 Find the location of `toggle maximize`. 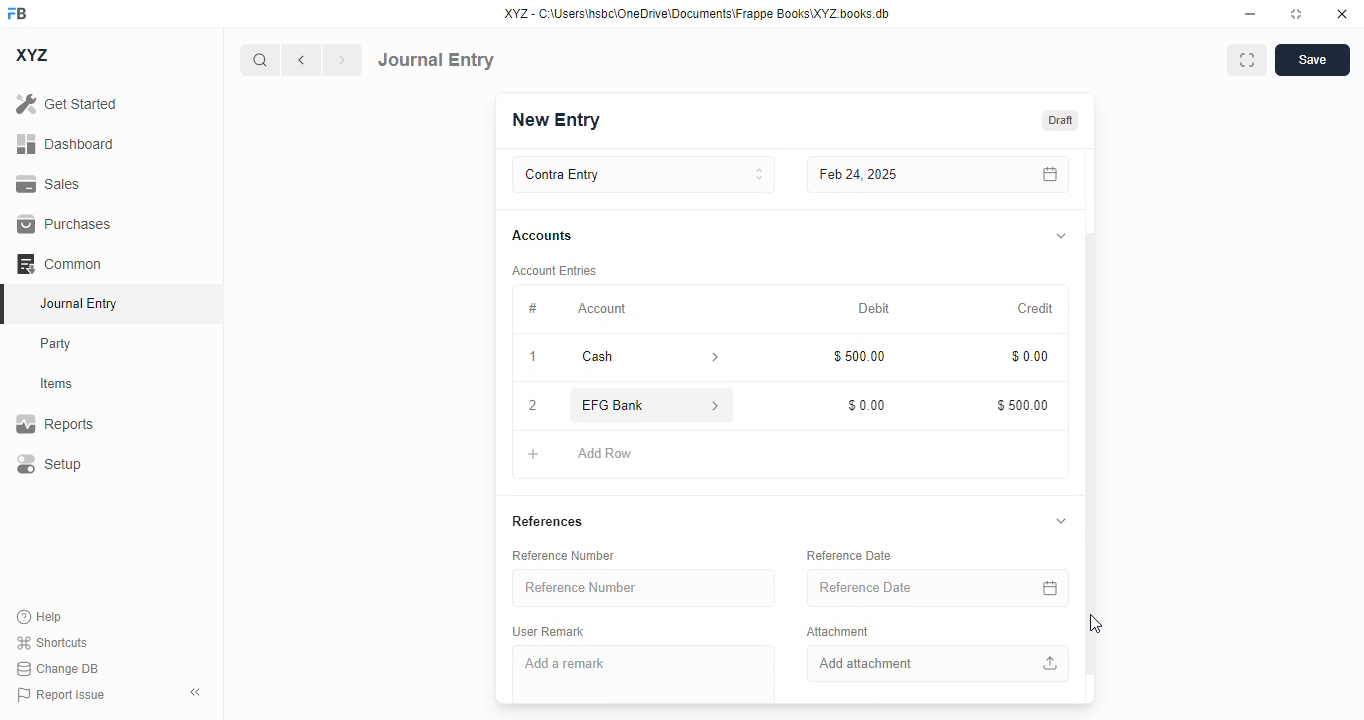

toggle maximize is located at coordinates (1296, 14).